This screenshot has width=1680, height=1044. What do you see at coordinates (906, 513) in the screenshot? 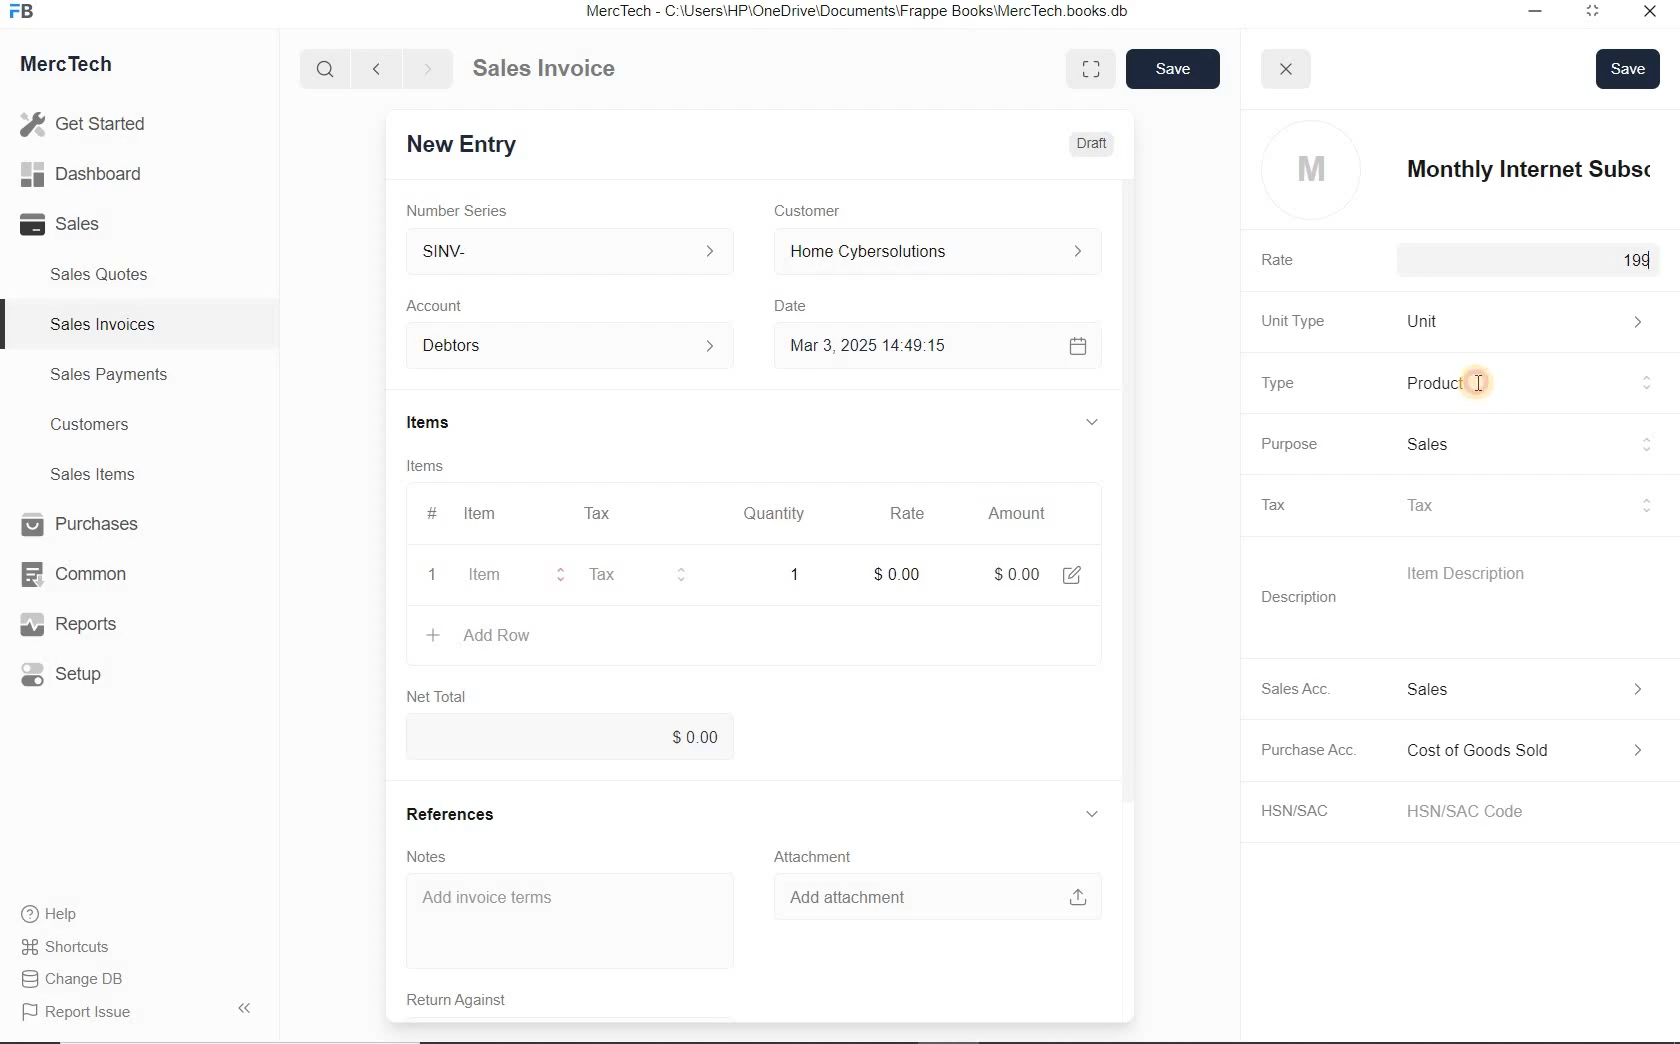
I see `Rate` at bounding box center [906, 513].